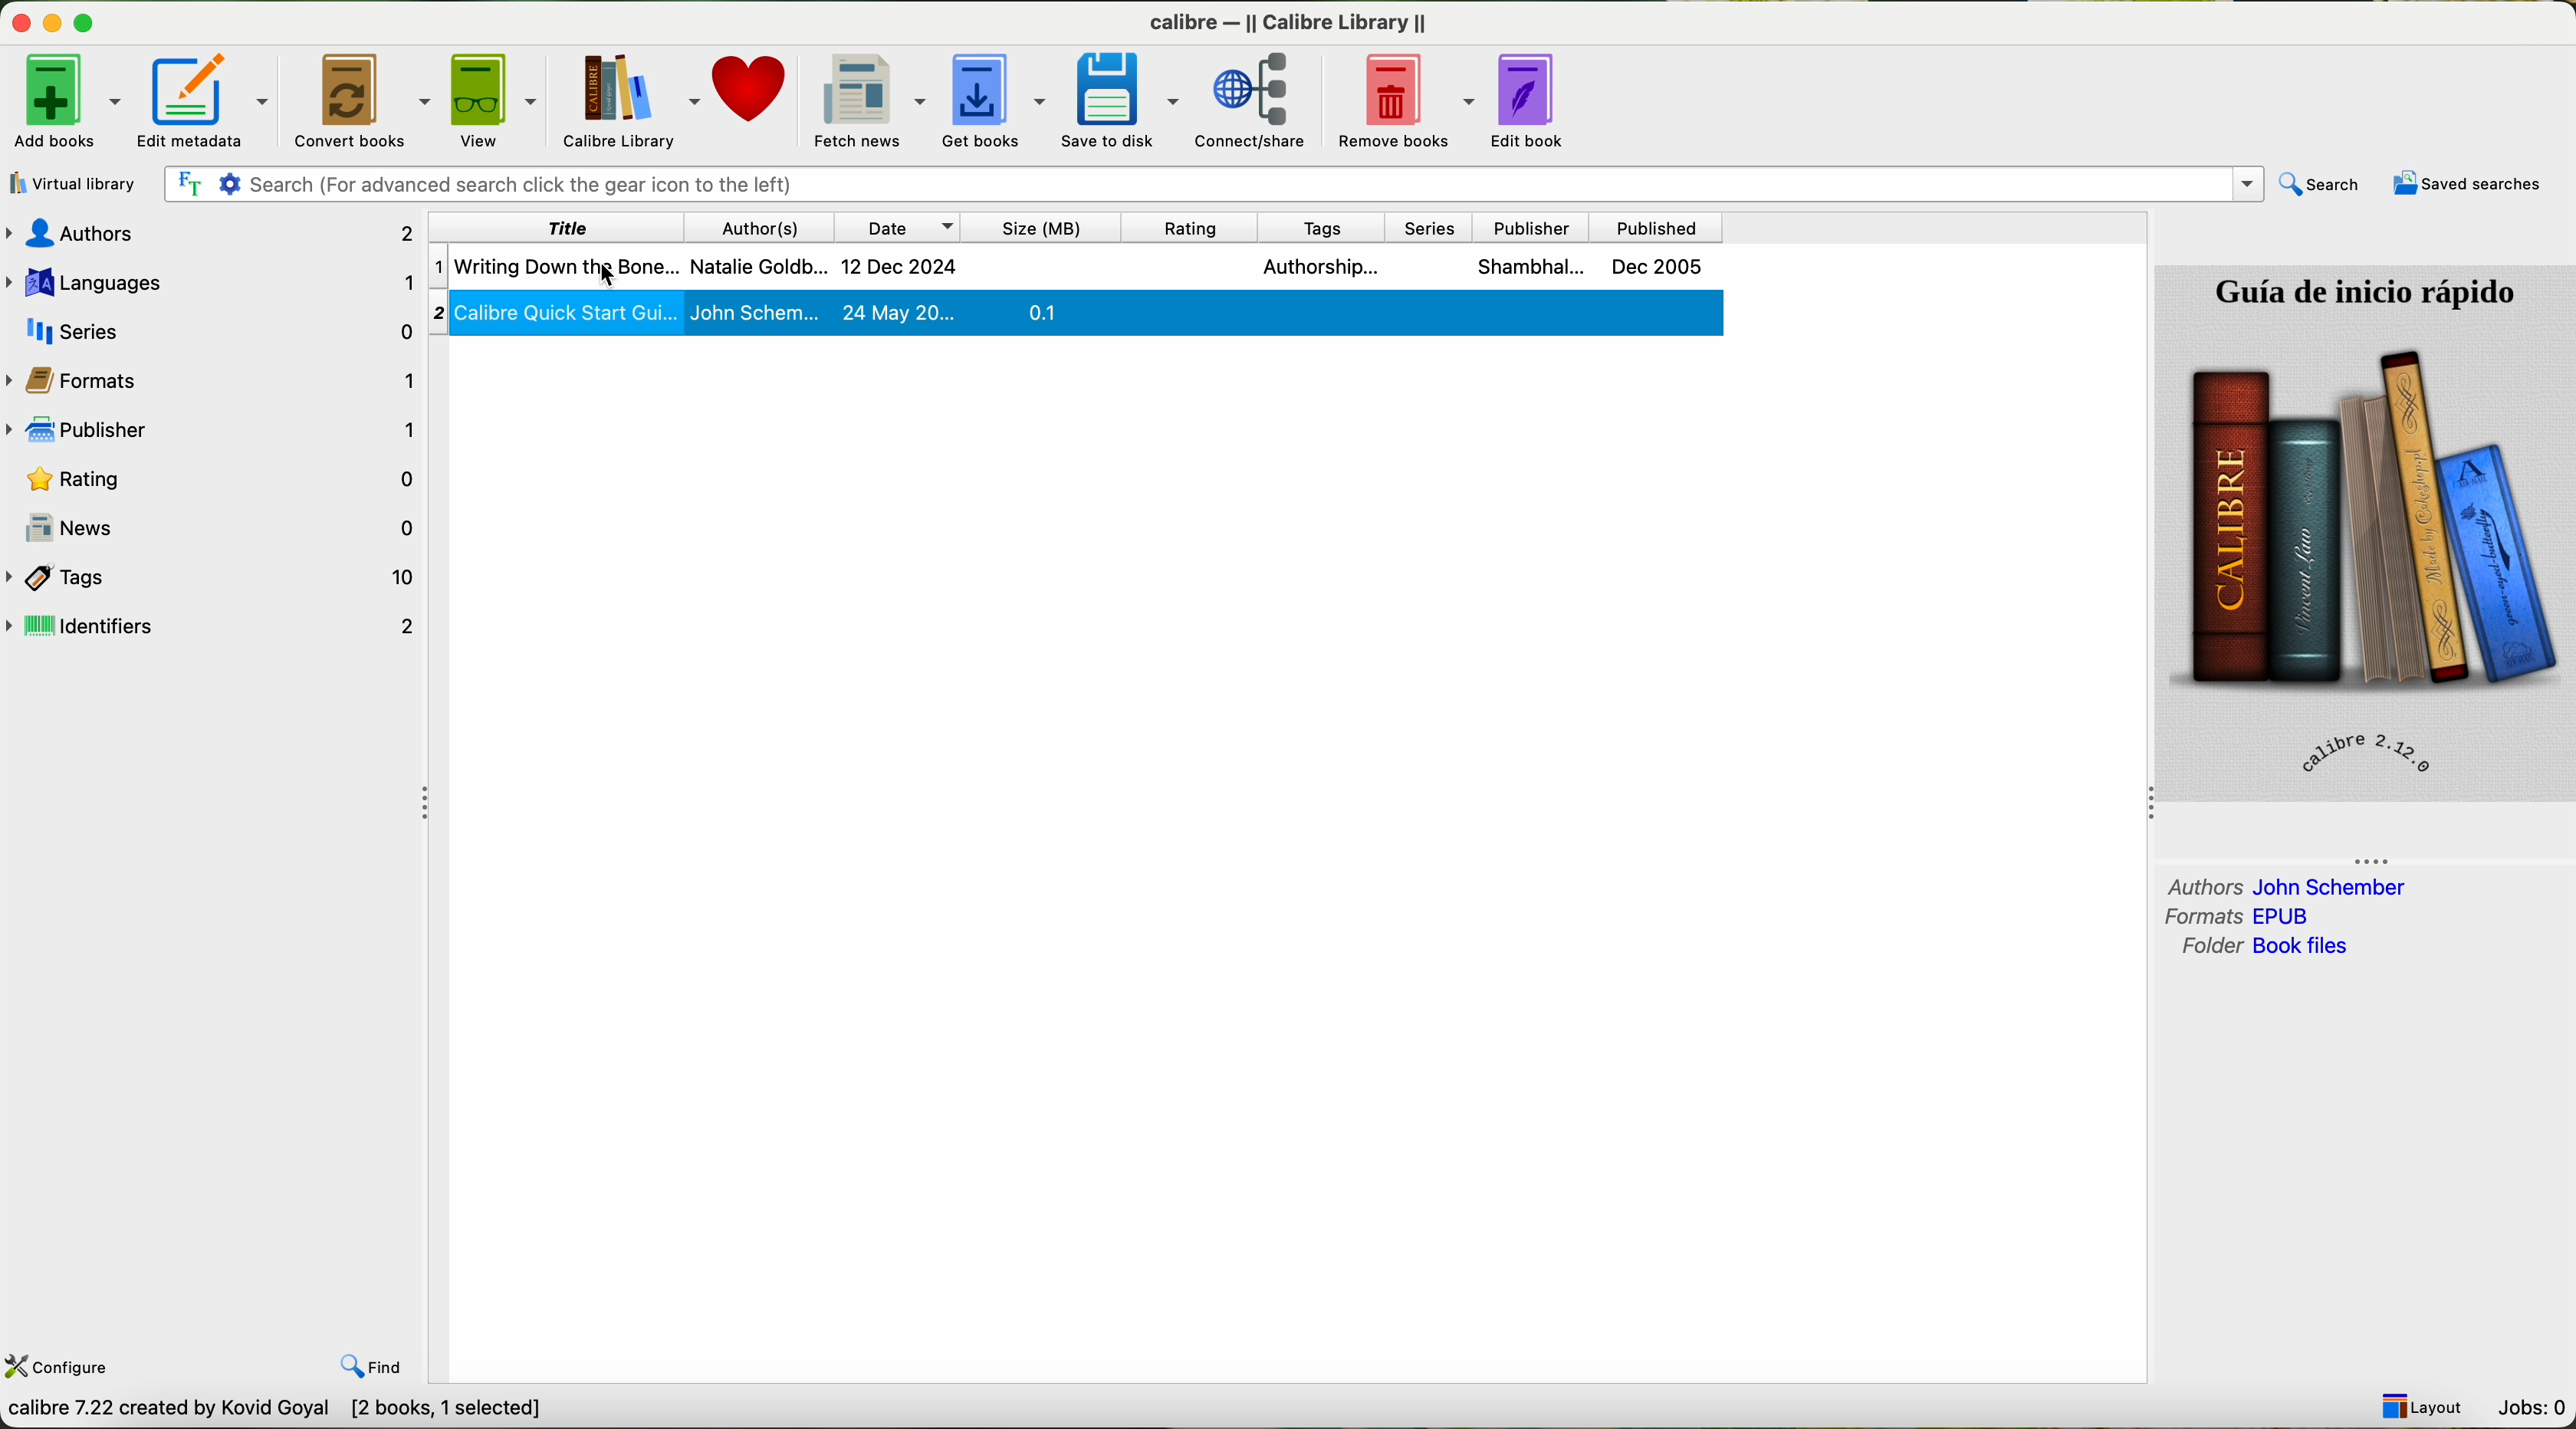 This screenshot has height=1429, width=2576. I want to click on series, so click(1431, 228).